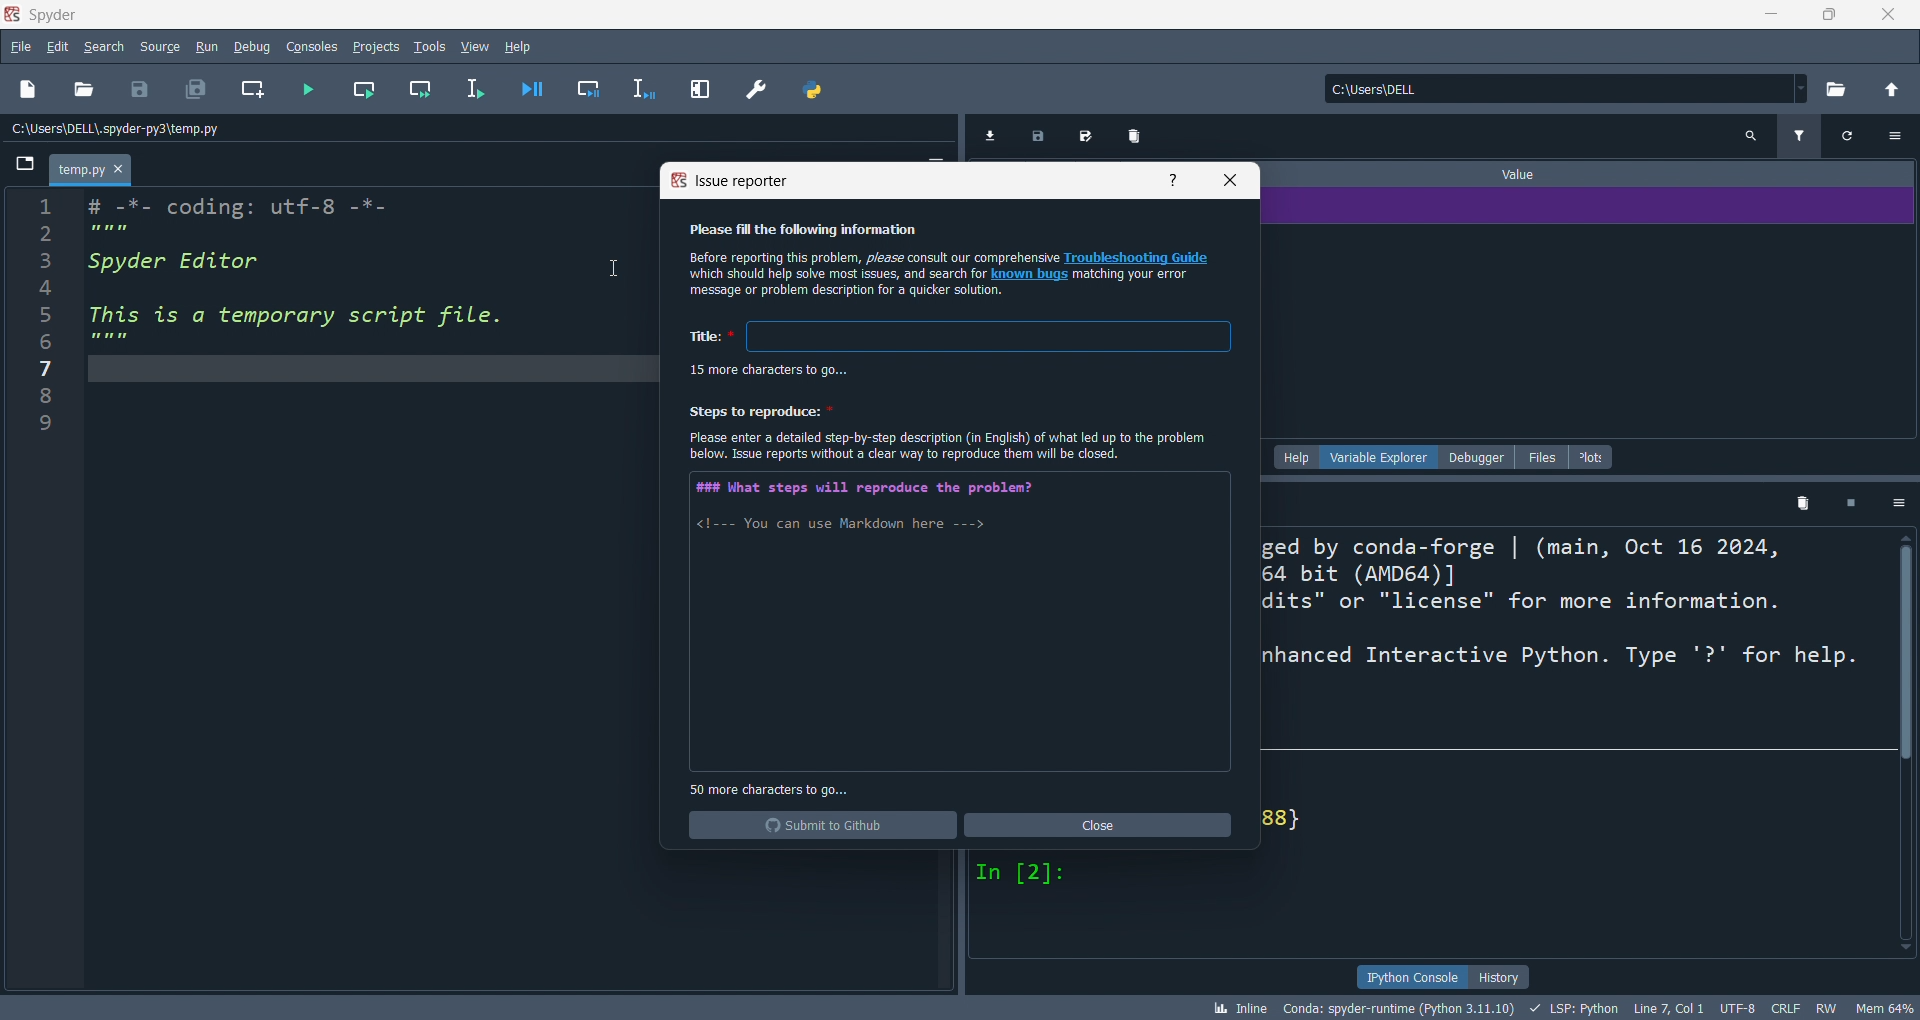  What do you see at coordinates (26, 92) in the screenshot?
I see `new file` at bounding box center [26, 92].